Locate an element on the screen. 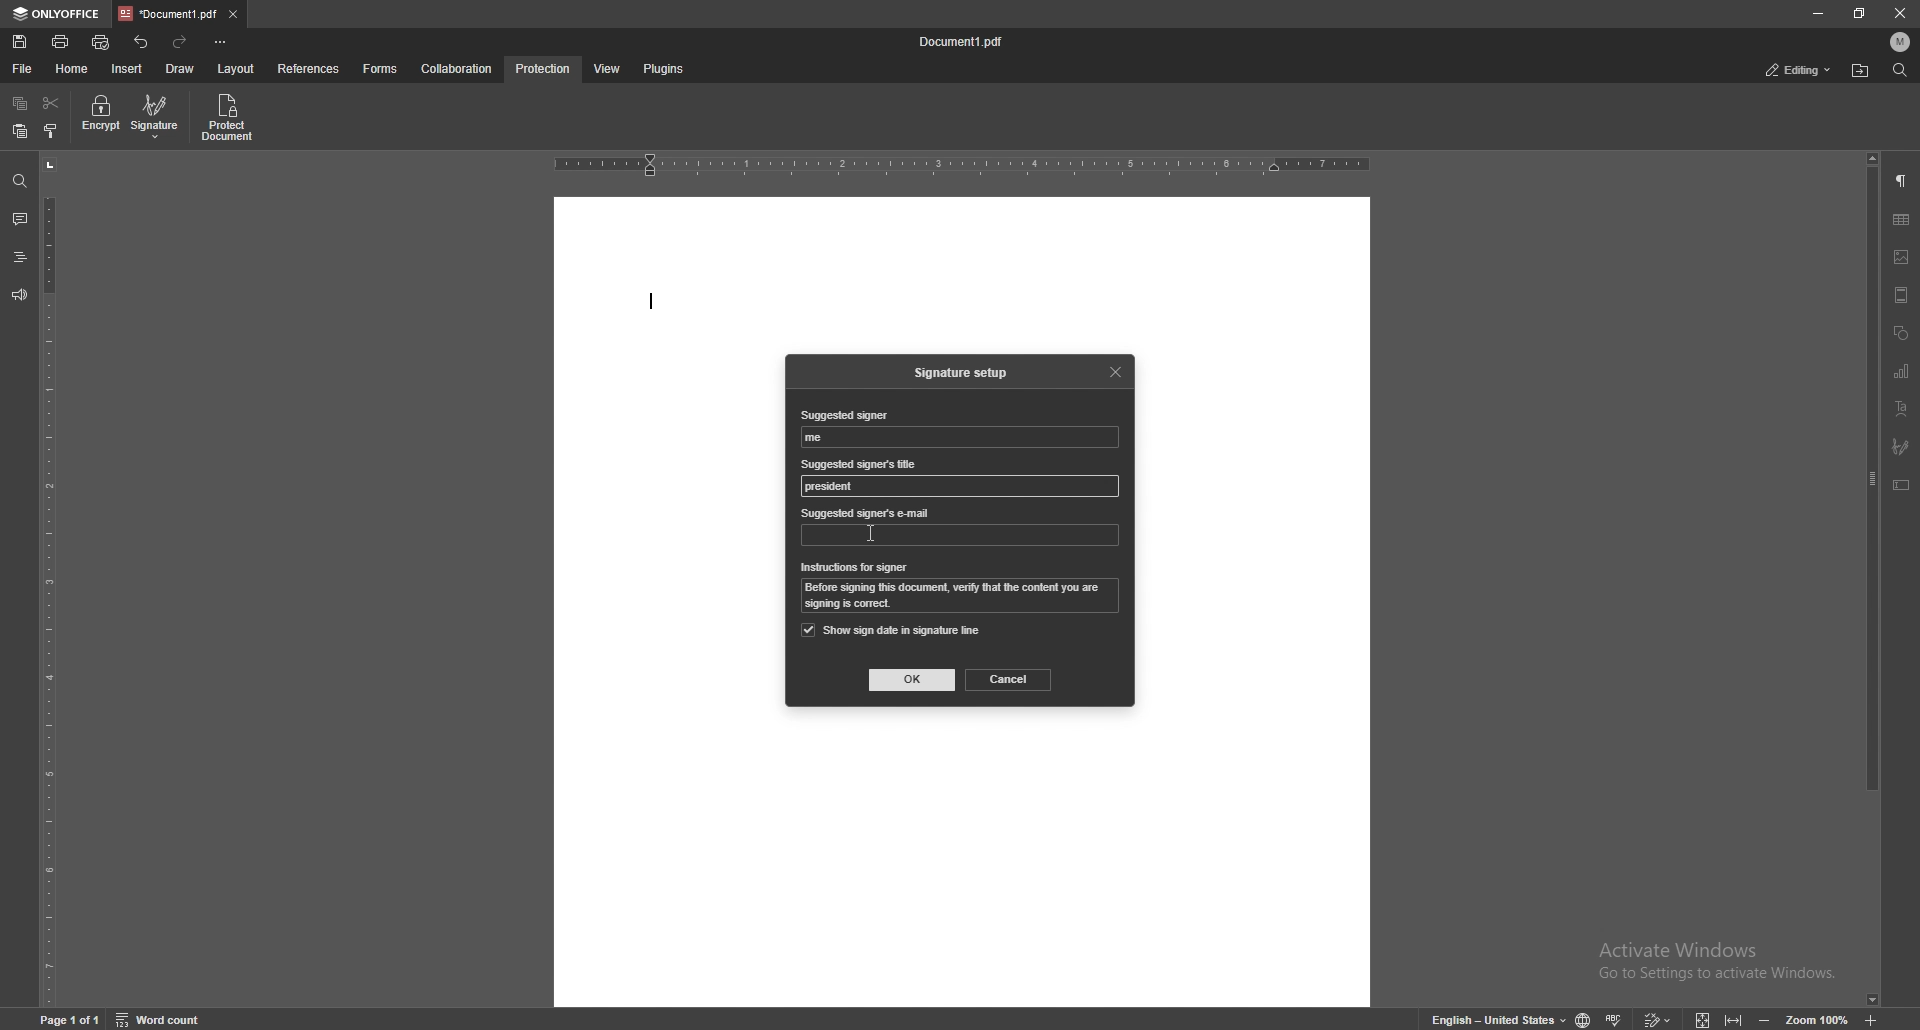  tab is located at coordinates (167, 13).